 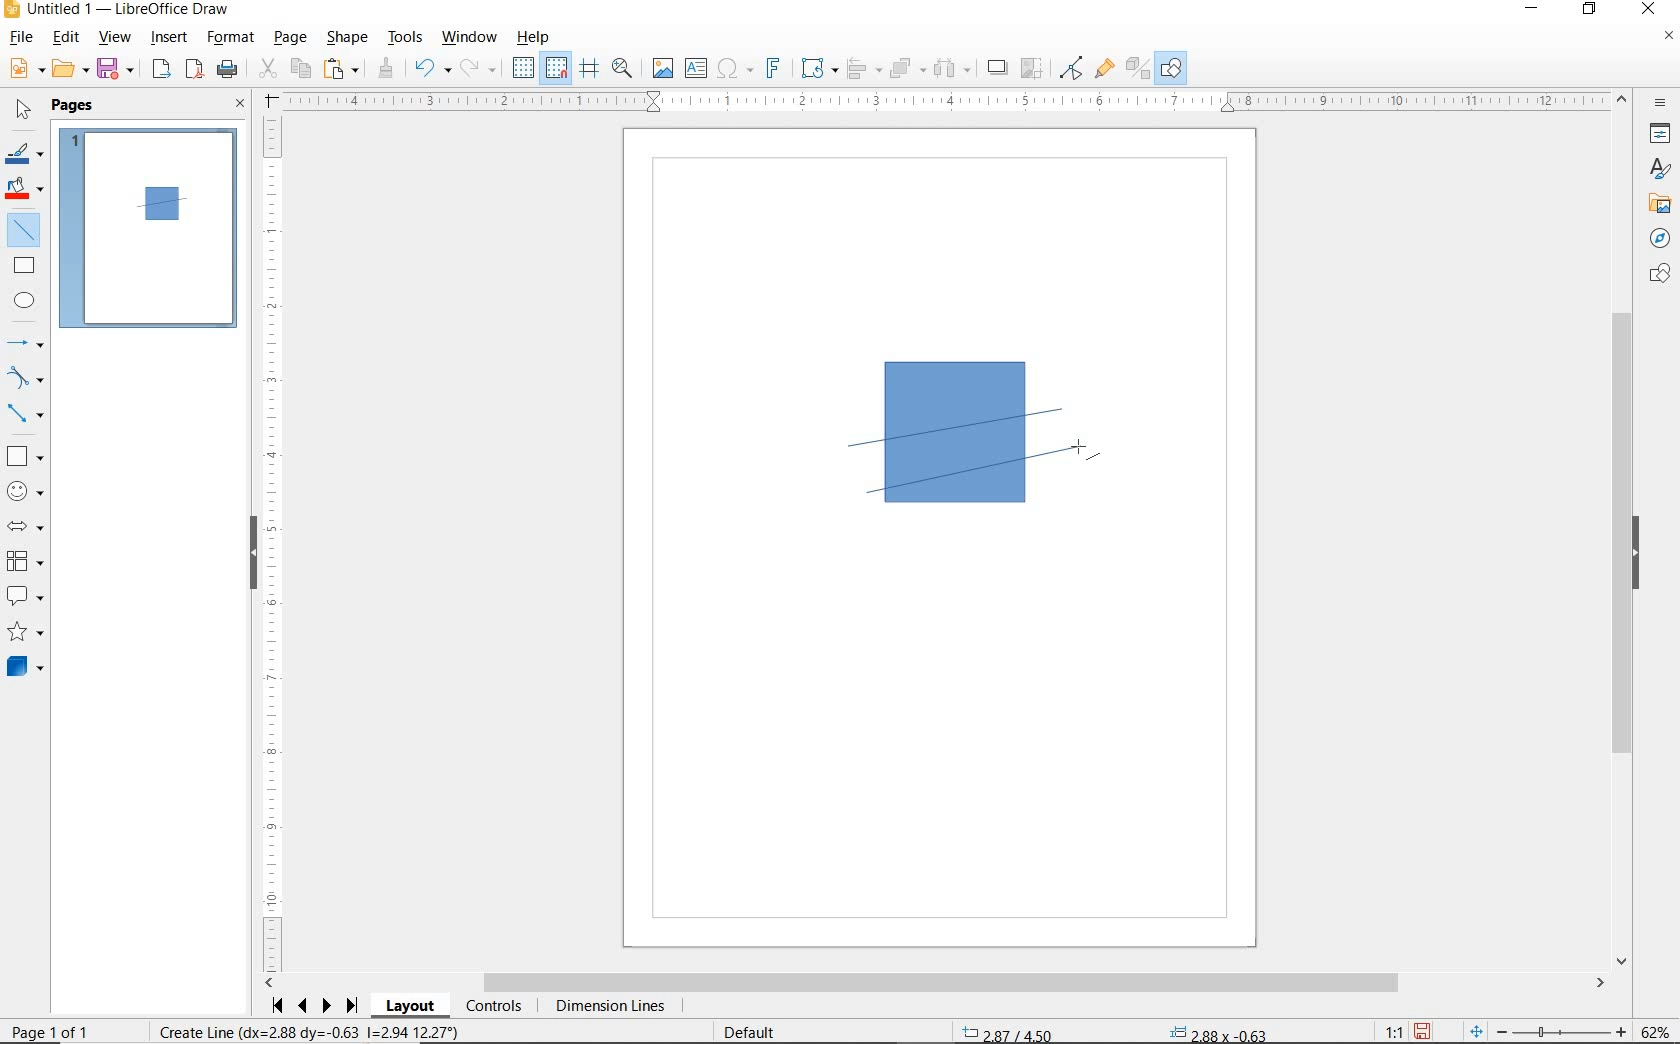 What do you see at coordinates (241, 105) in the screenshot?
I see `CLOSE` at bounding box center [241, 105].